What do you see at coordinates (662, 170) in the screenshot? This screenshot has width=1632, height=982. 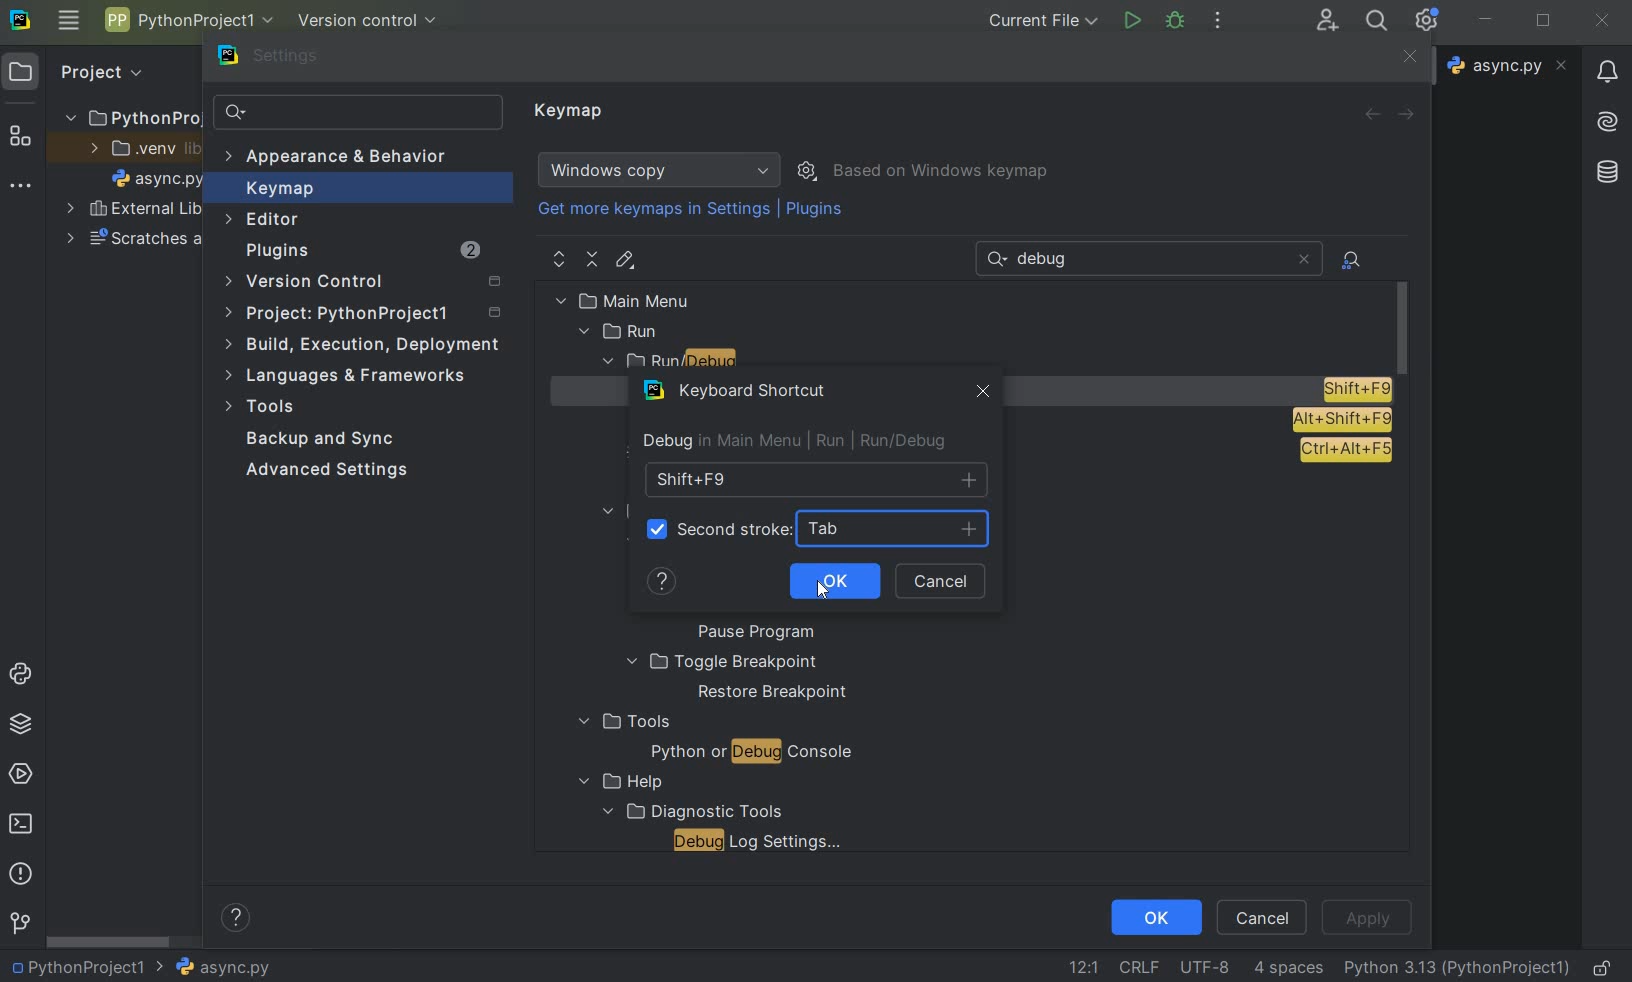 I see `windows copy` at bounding box center [662, 170].